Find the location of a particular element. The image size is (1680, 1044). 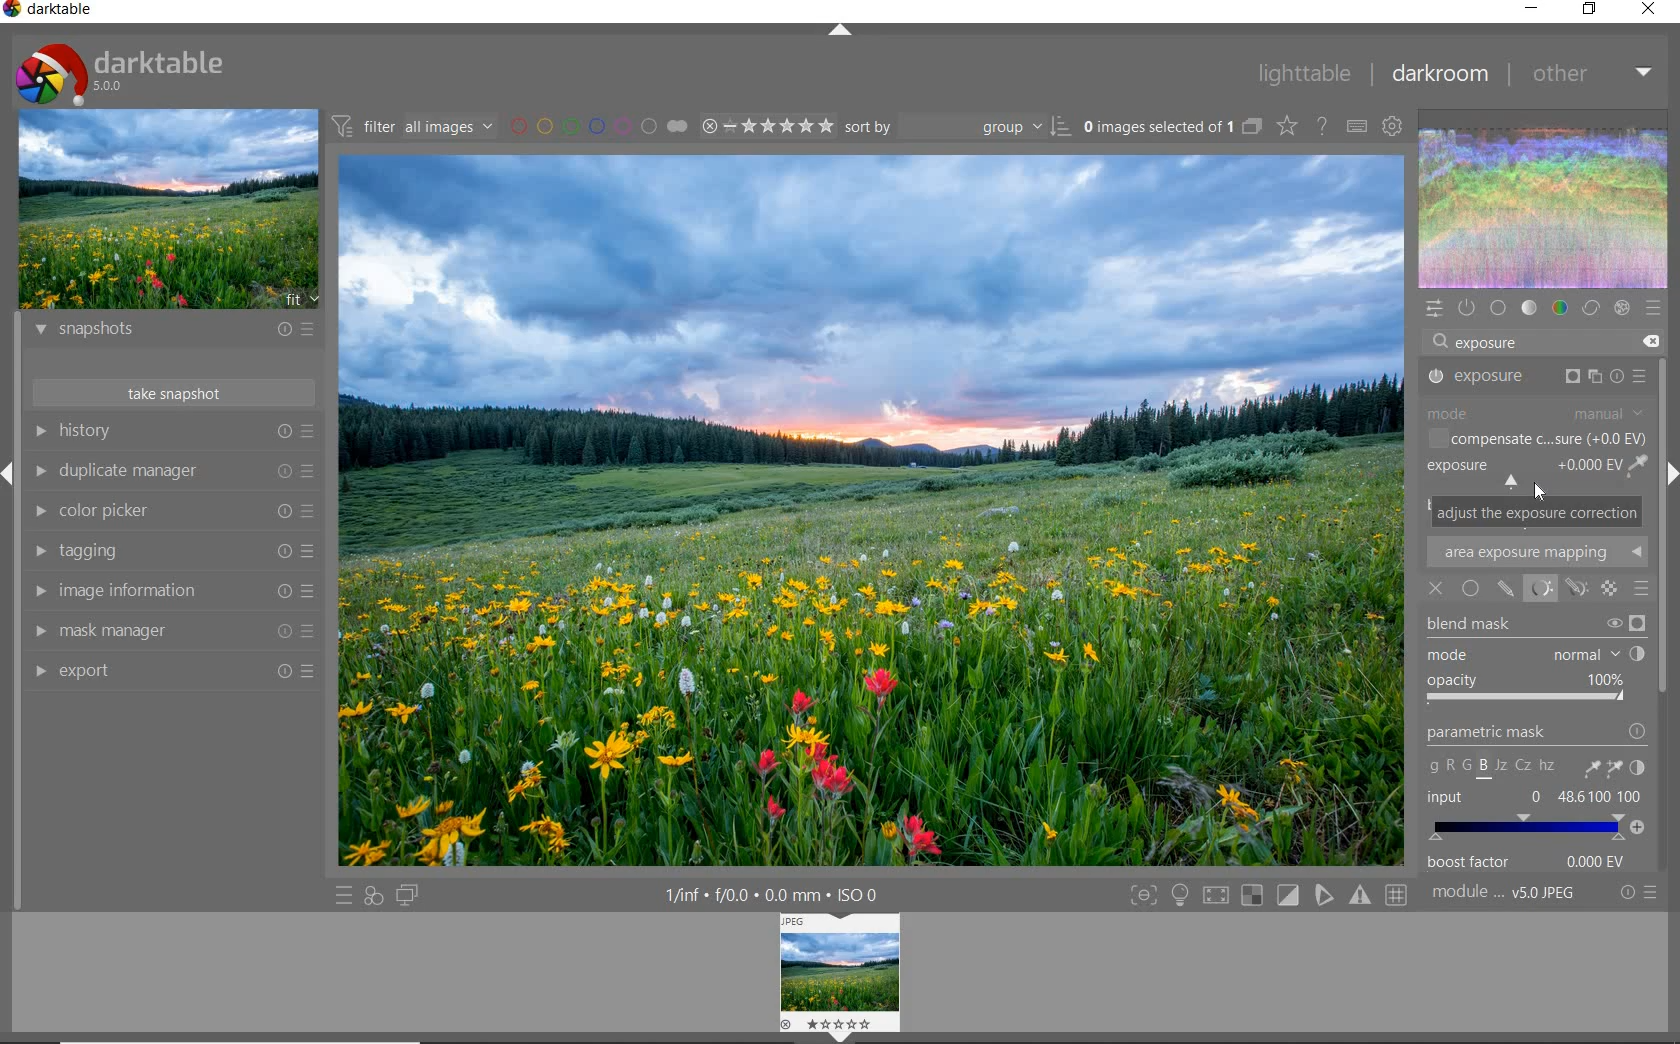

base is located at coordinates (1500, 308).